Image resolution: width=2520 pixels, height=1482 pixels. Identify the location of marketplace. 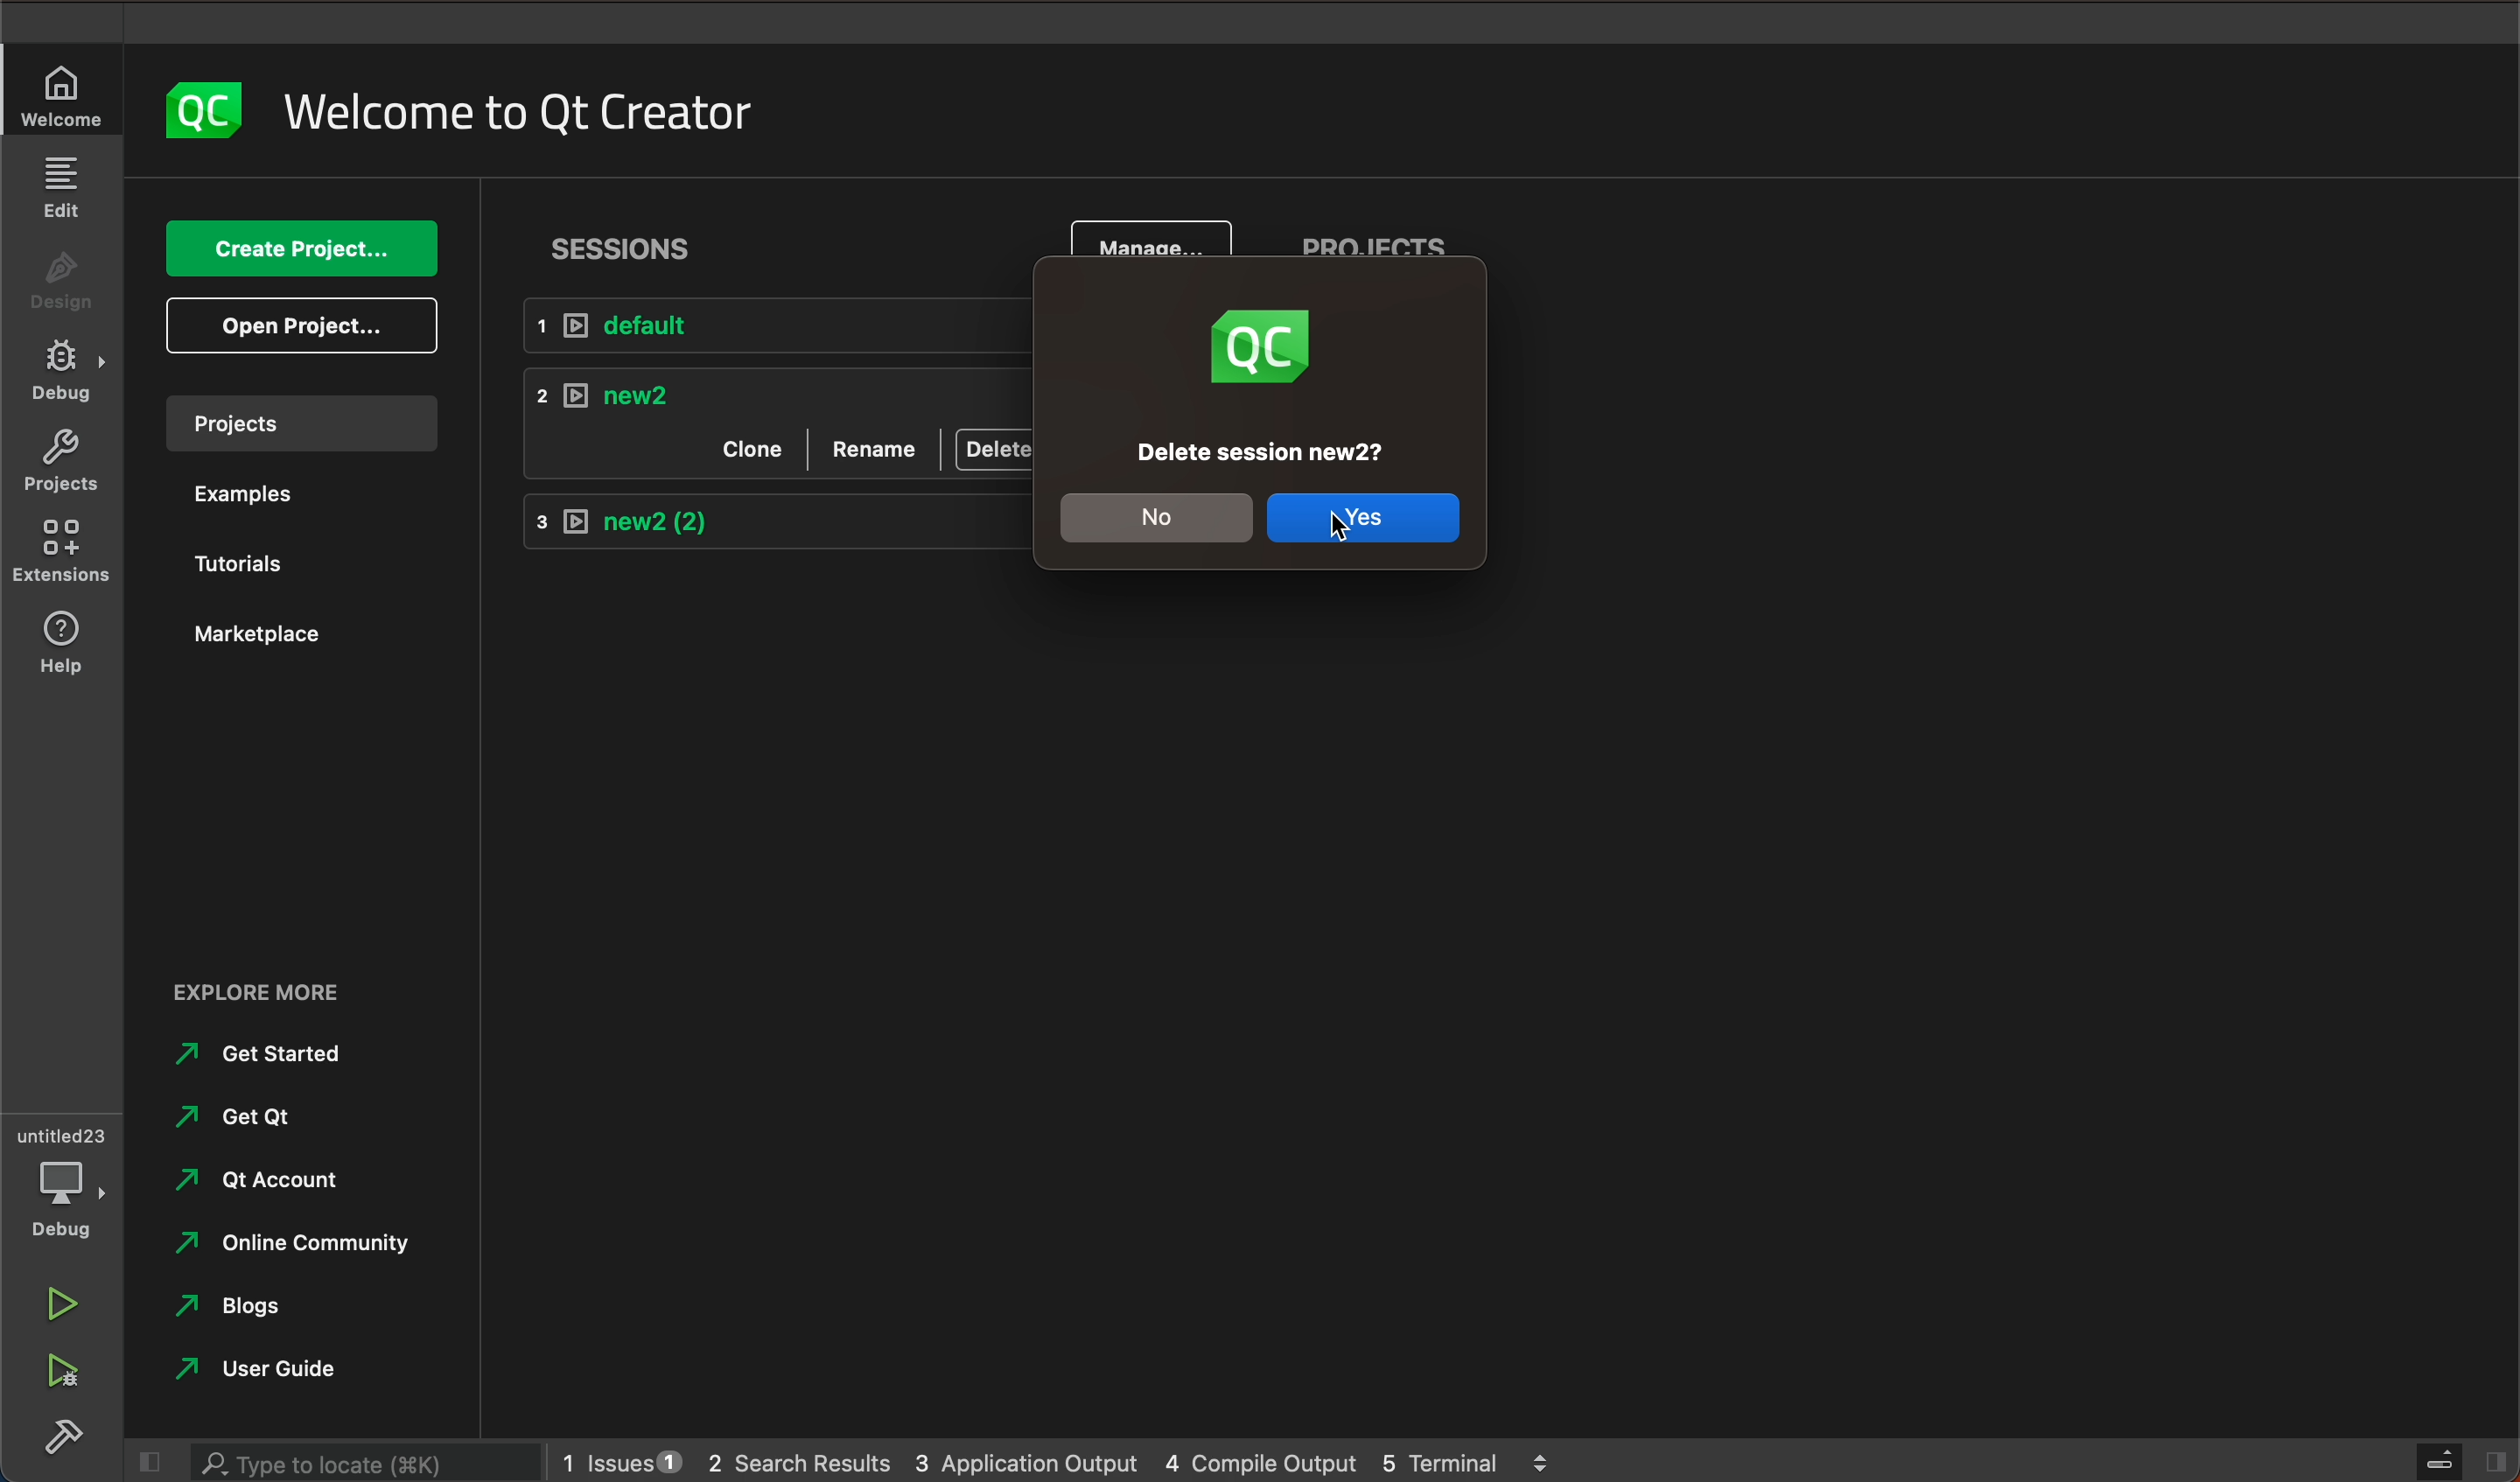
(284, 637).